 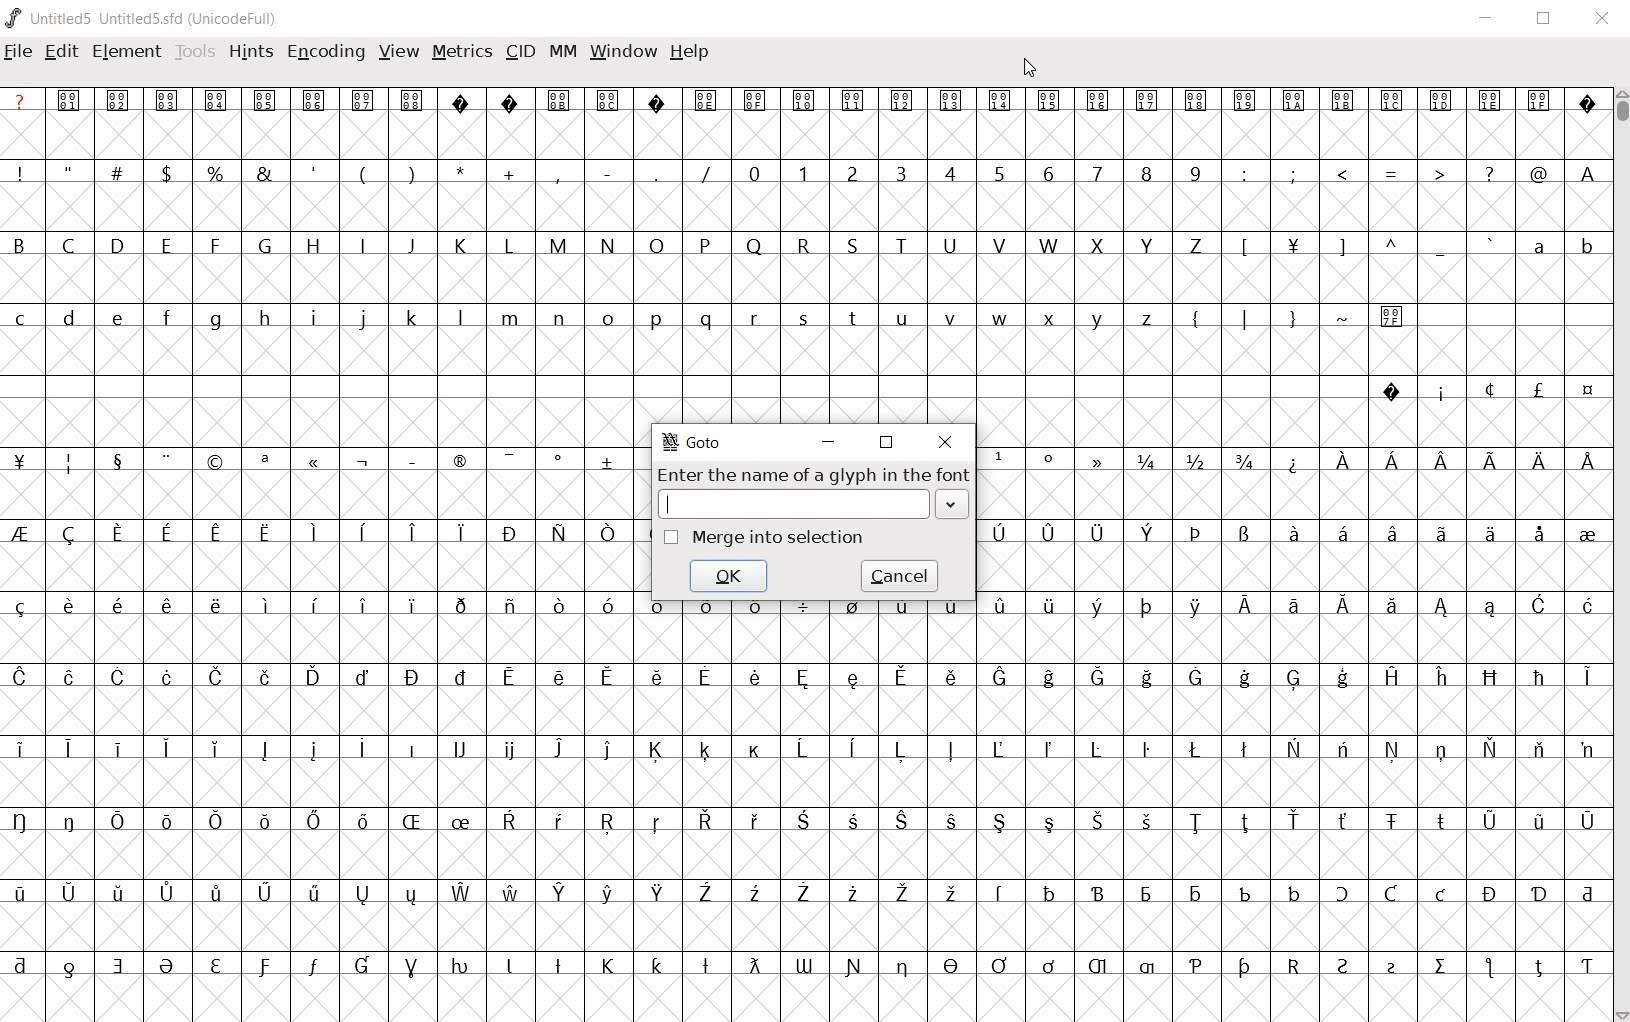 I want to click on Symbol, so click(x=950, y=967).